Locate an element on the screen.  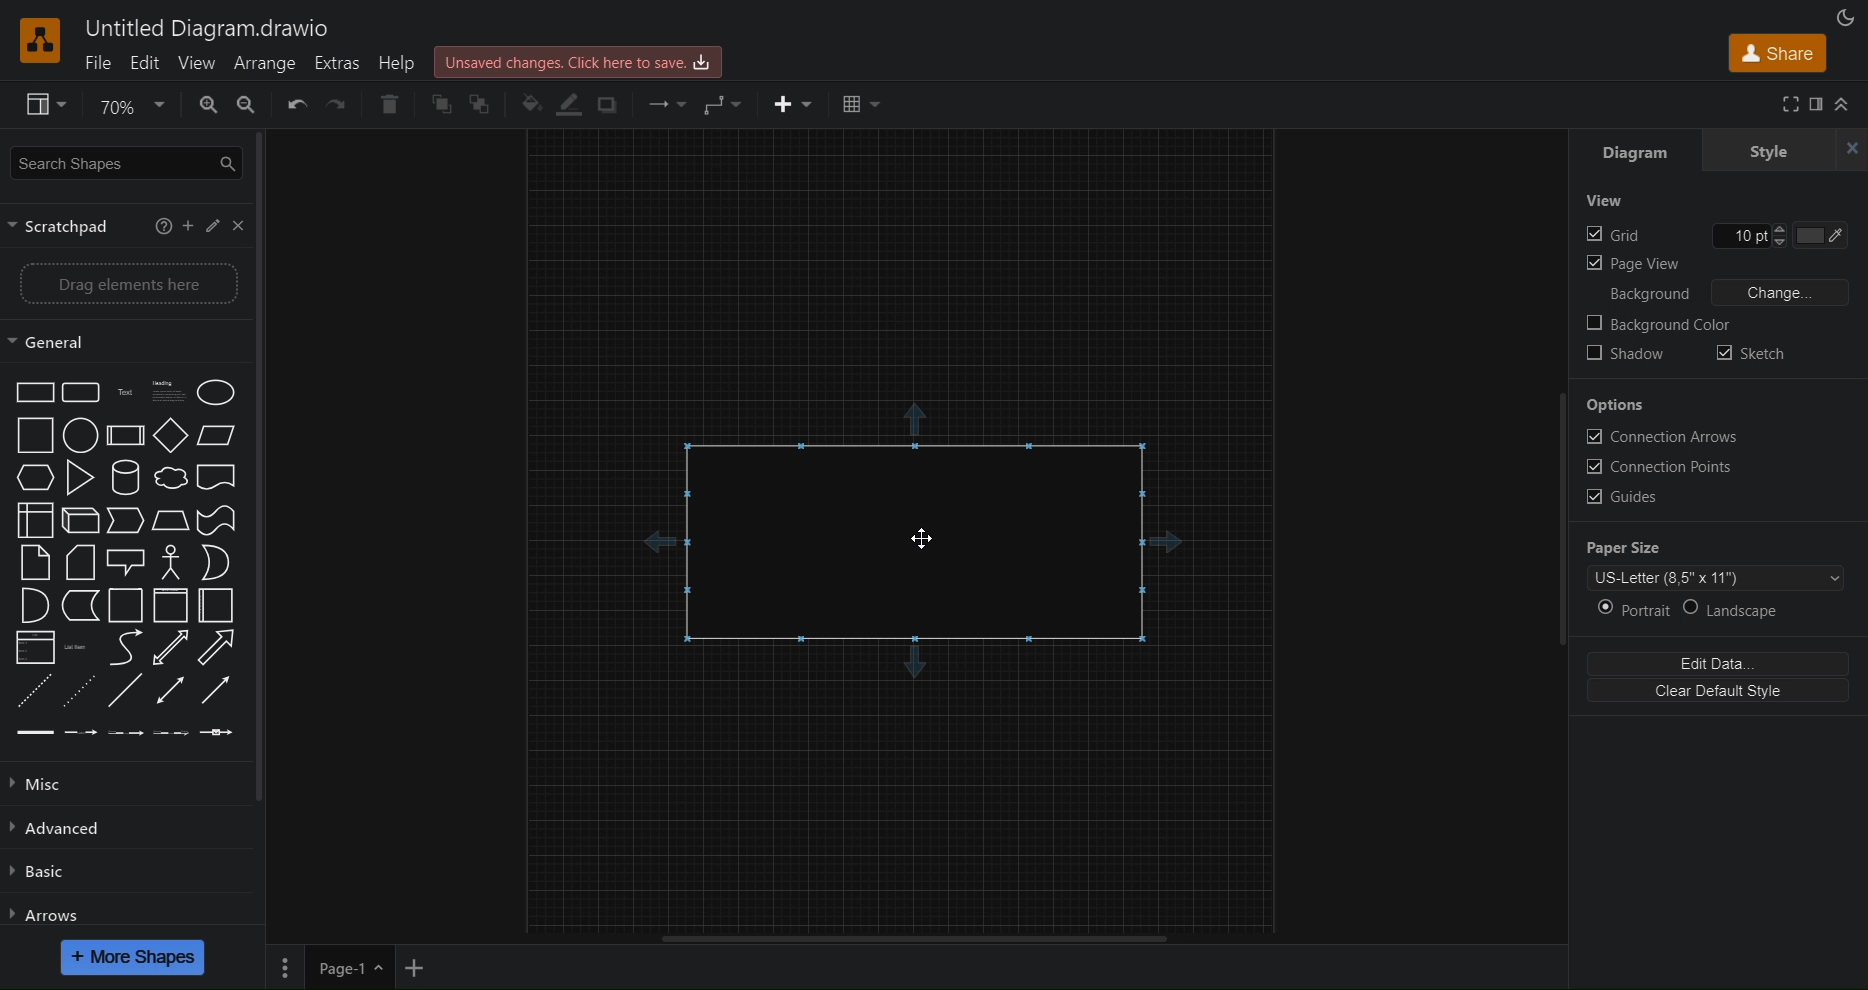
Scrollbar is located at coordinates (1558, 520).